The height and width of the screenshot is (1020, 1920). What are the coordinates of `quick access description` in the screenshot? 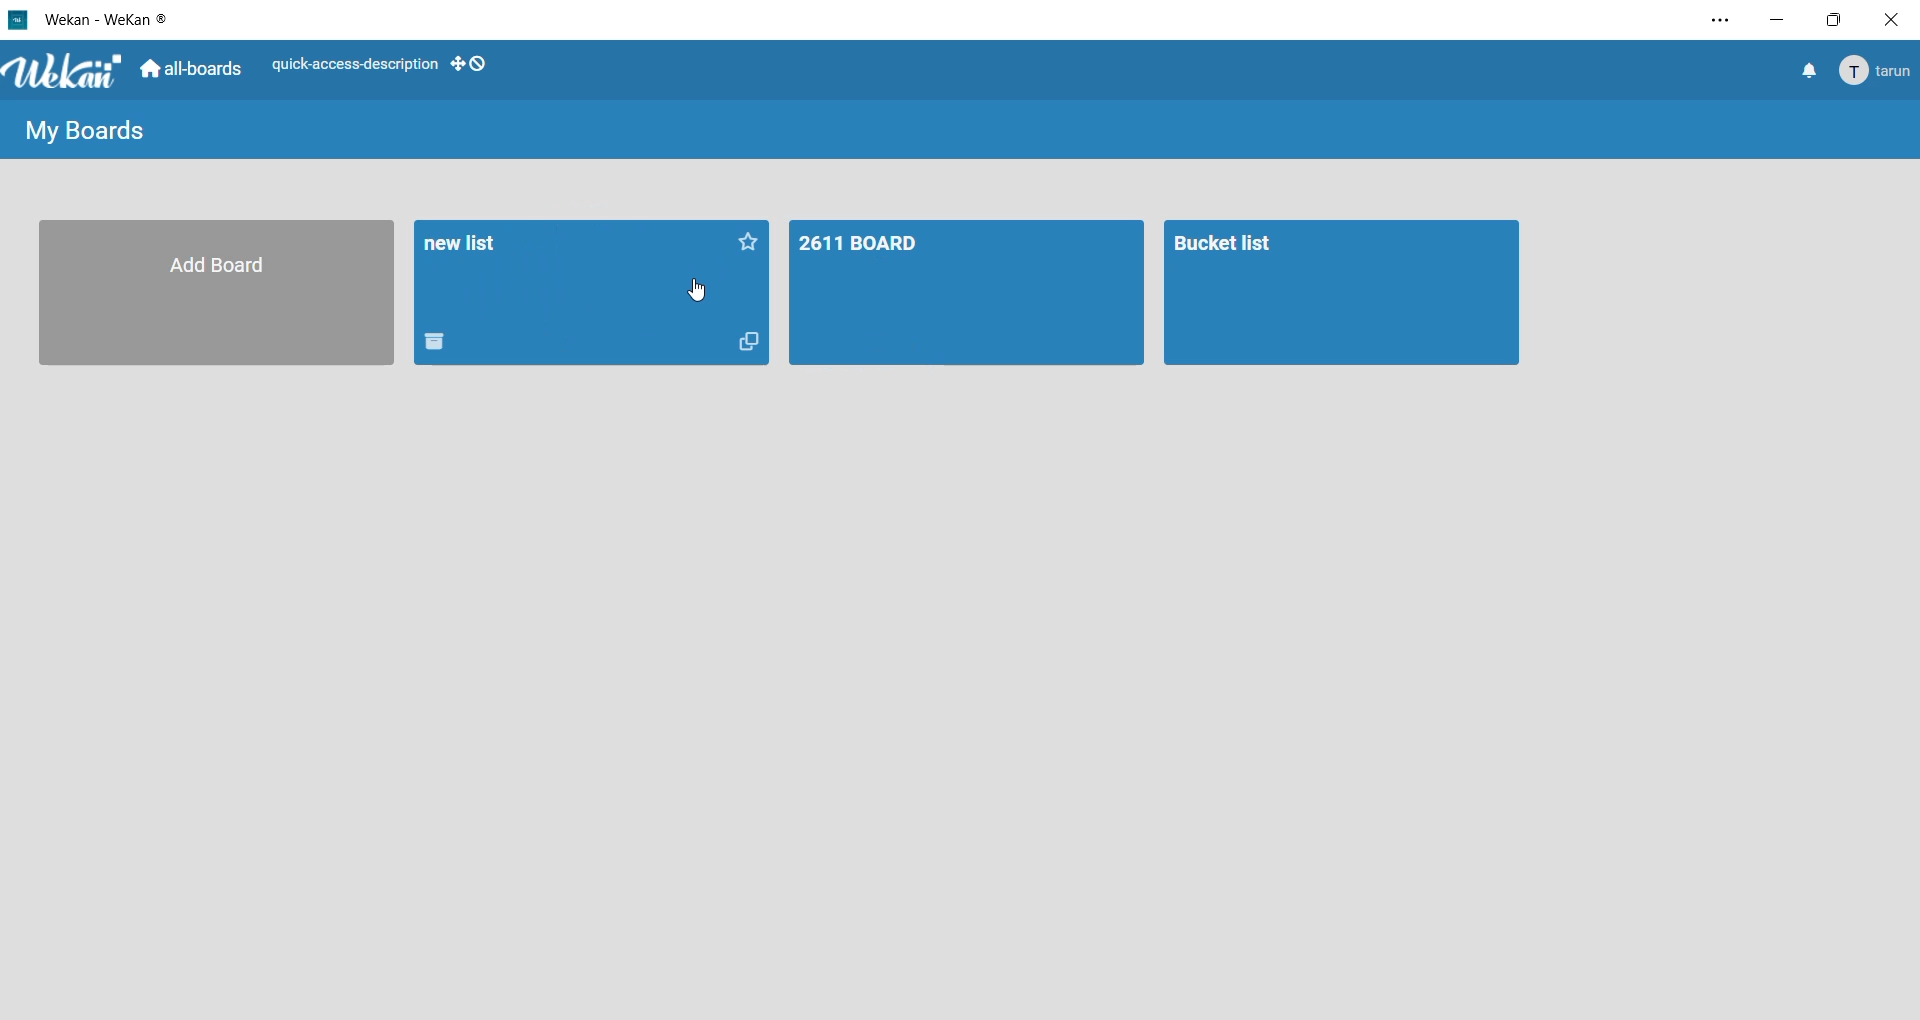 It's located at (354, 62).